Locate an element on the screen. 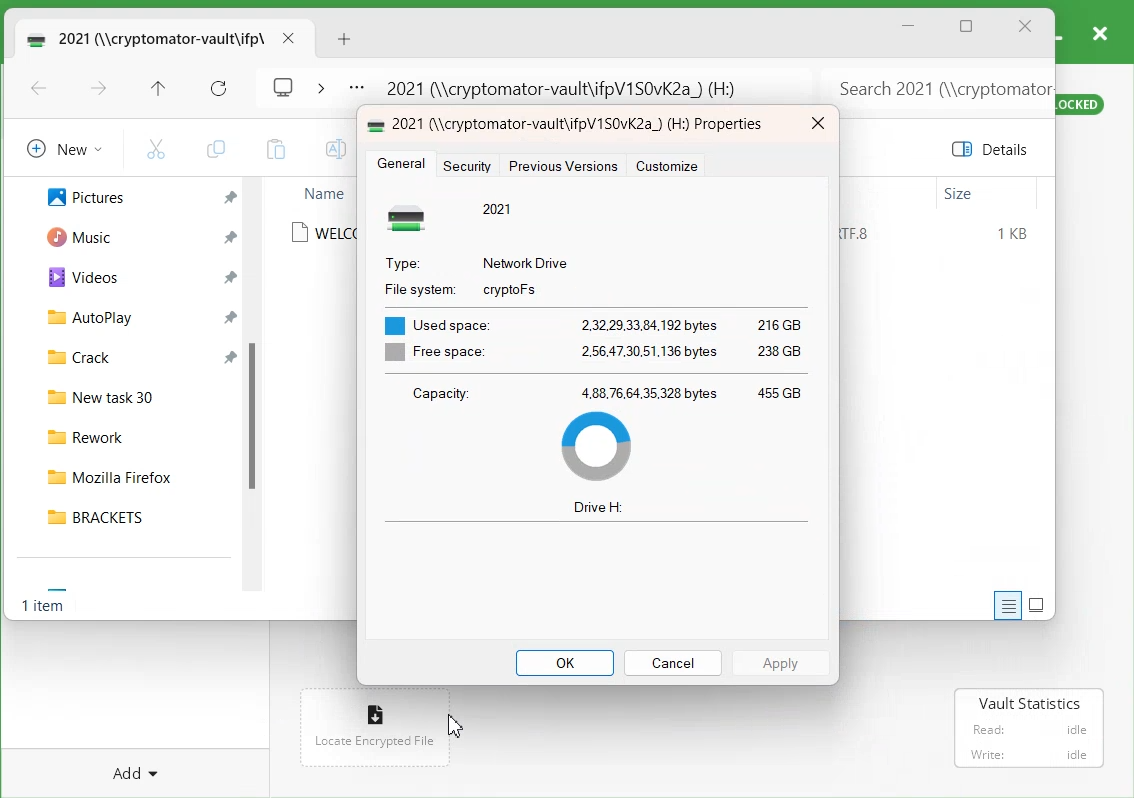 The height and width of the screenshot is (798, 1134). Close is located at coordinates (817, 124).